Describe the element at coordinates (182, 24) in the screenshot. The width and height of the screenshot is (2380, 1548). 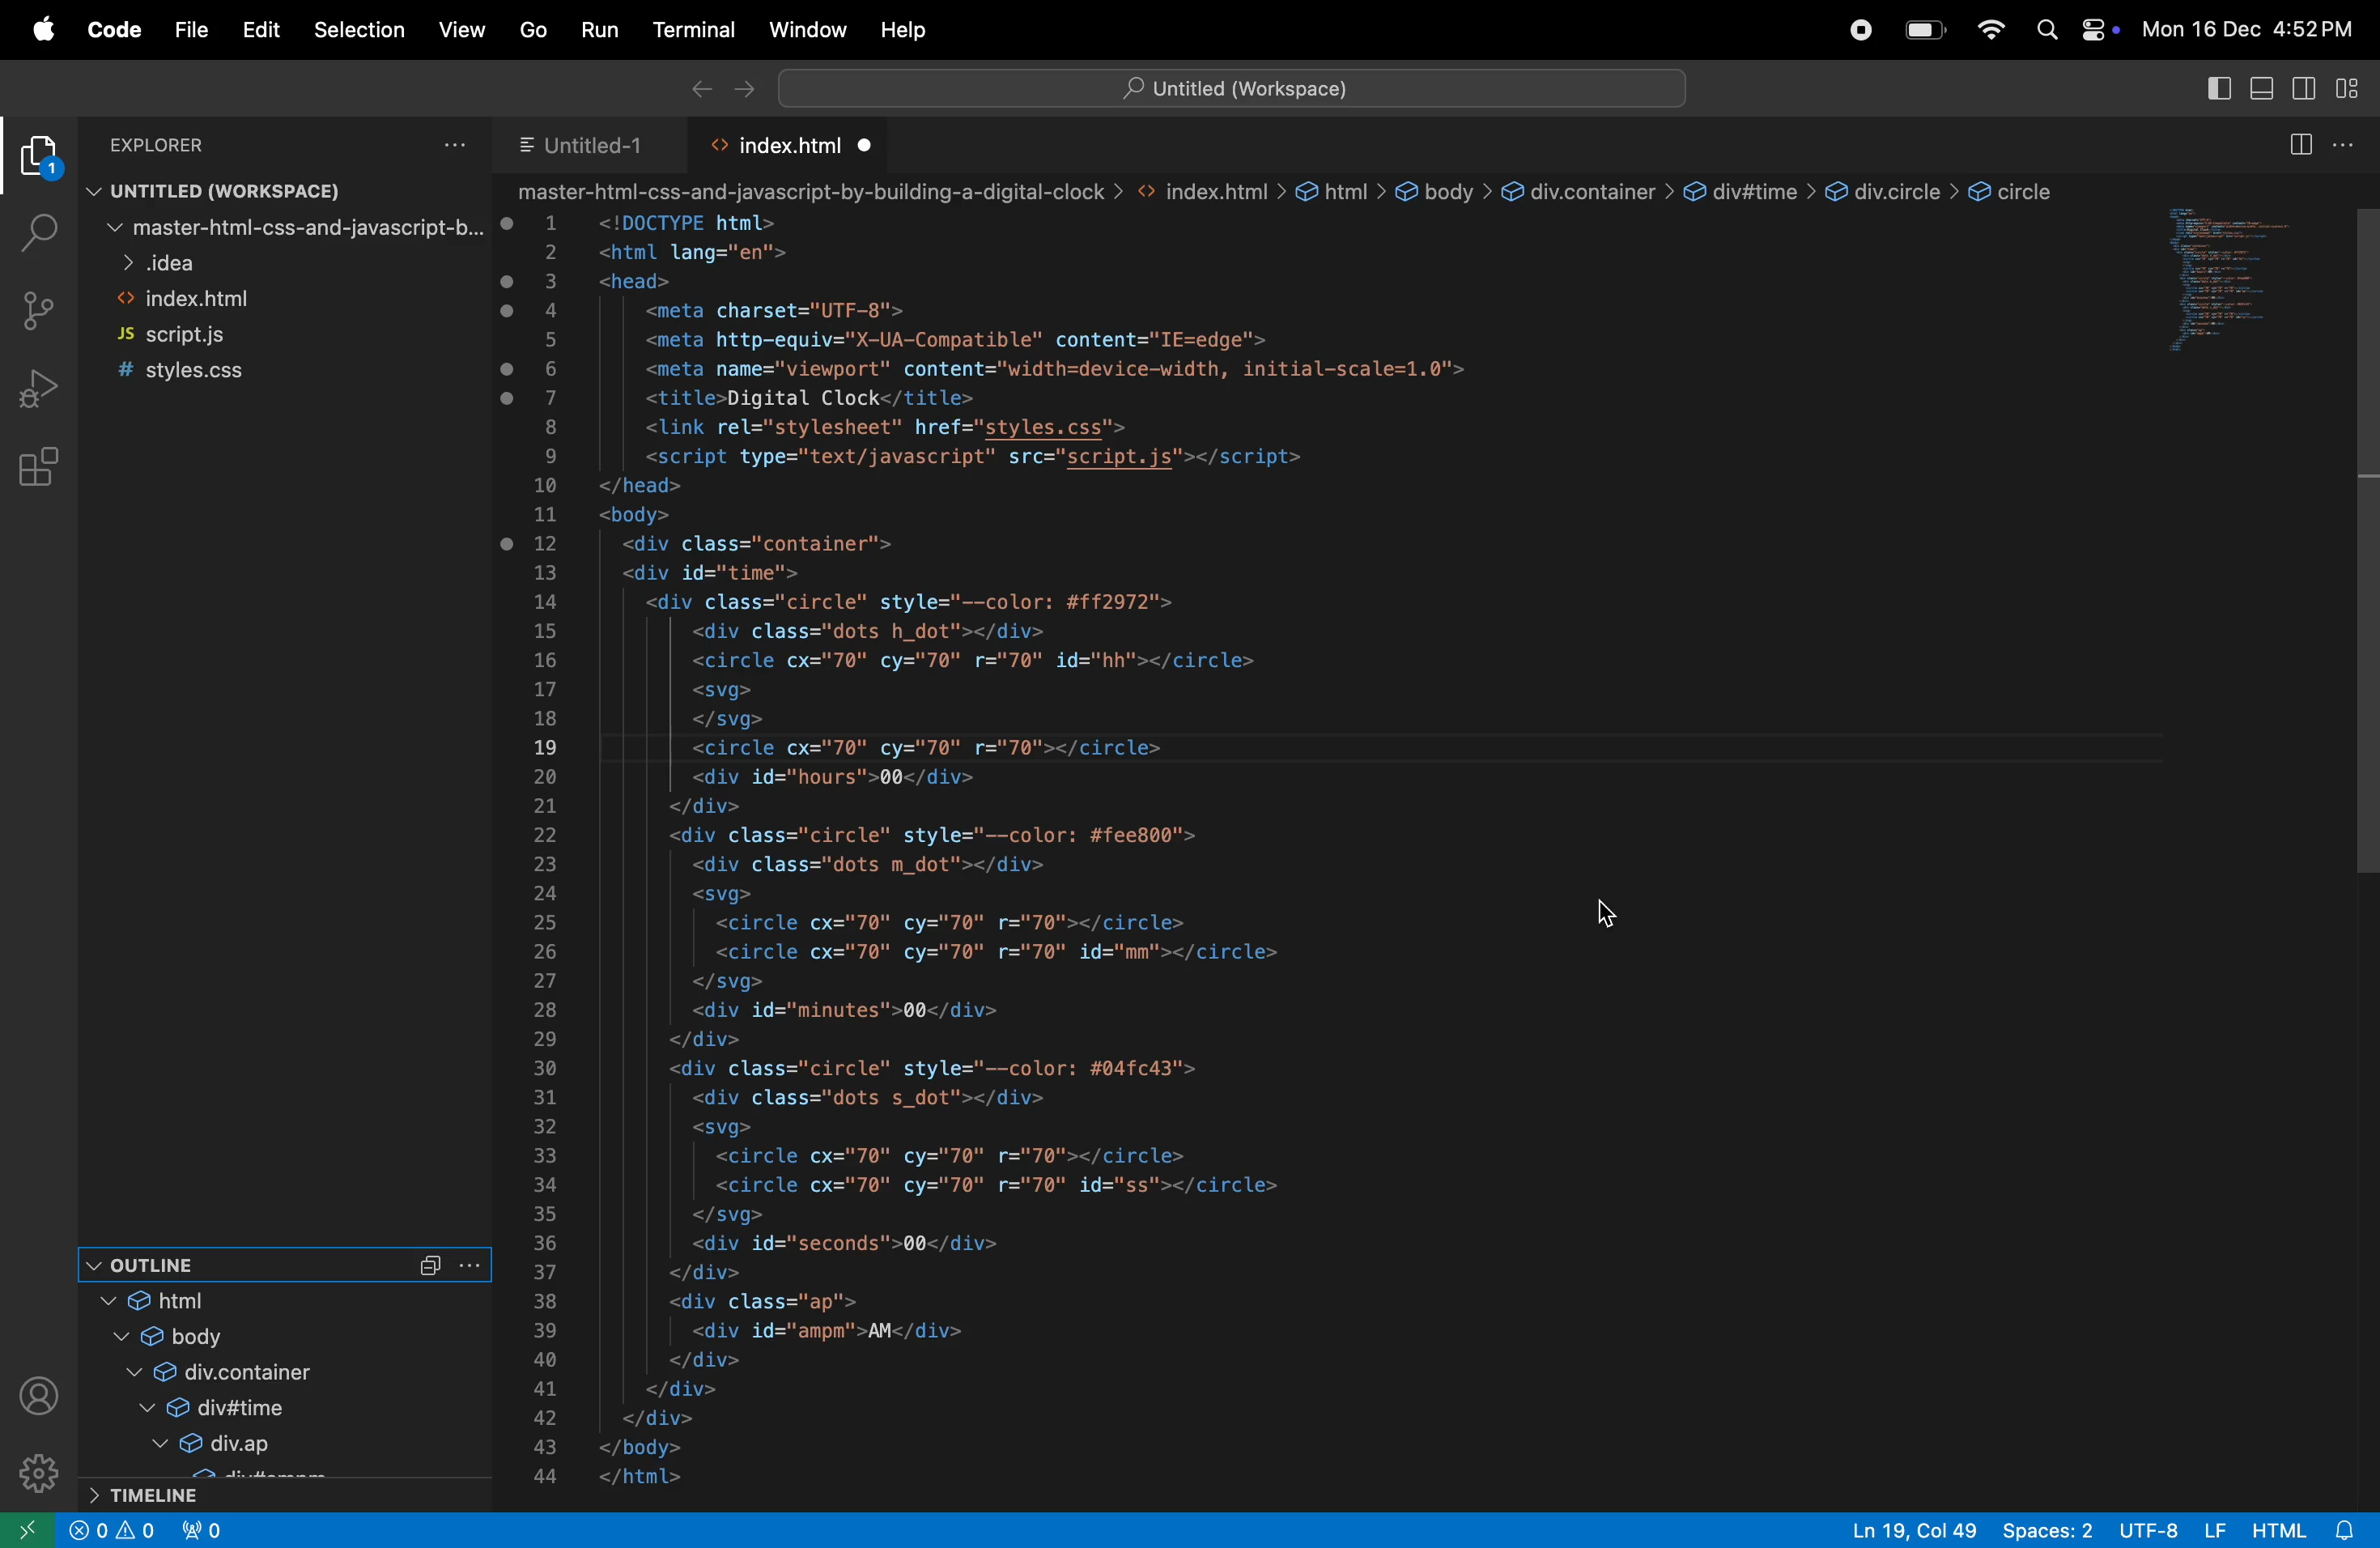
I see `file` at that location.